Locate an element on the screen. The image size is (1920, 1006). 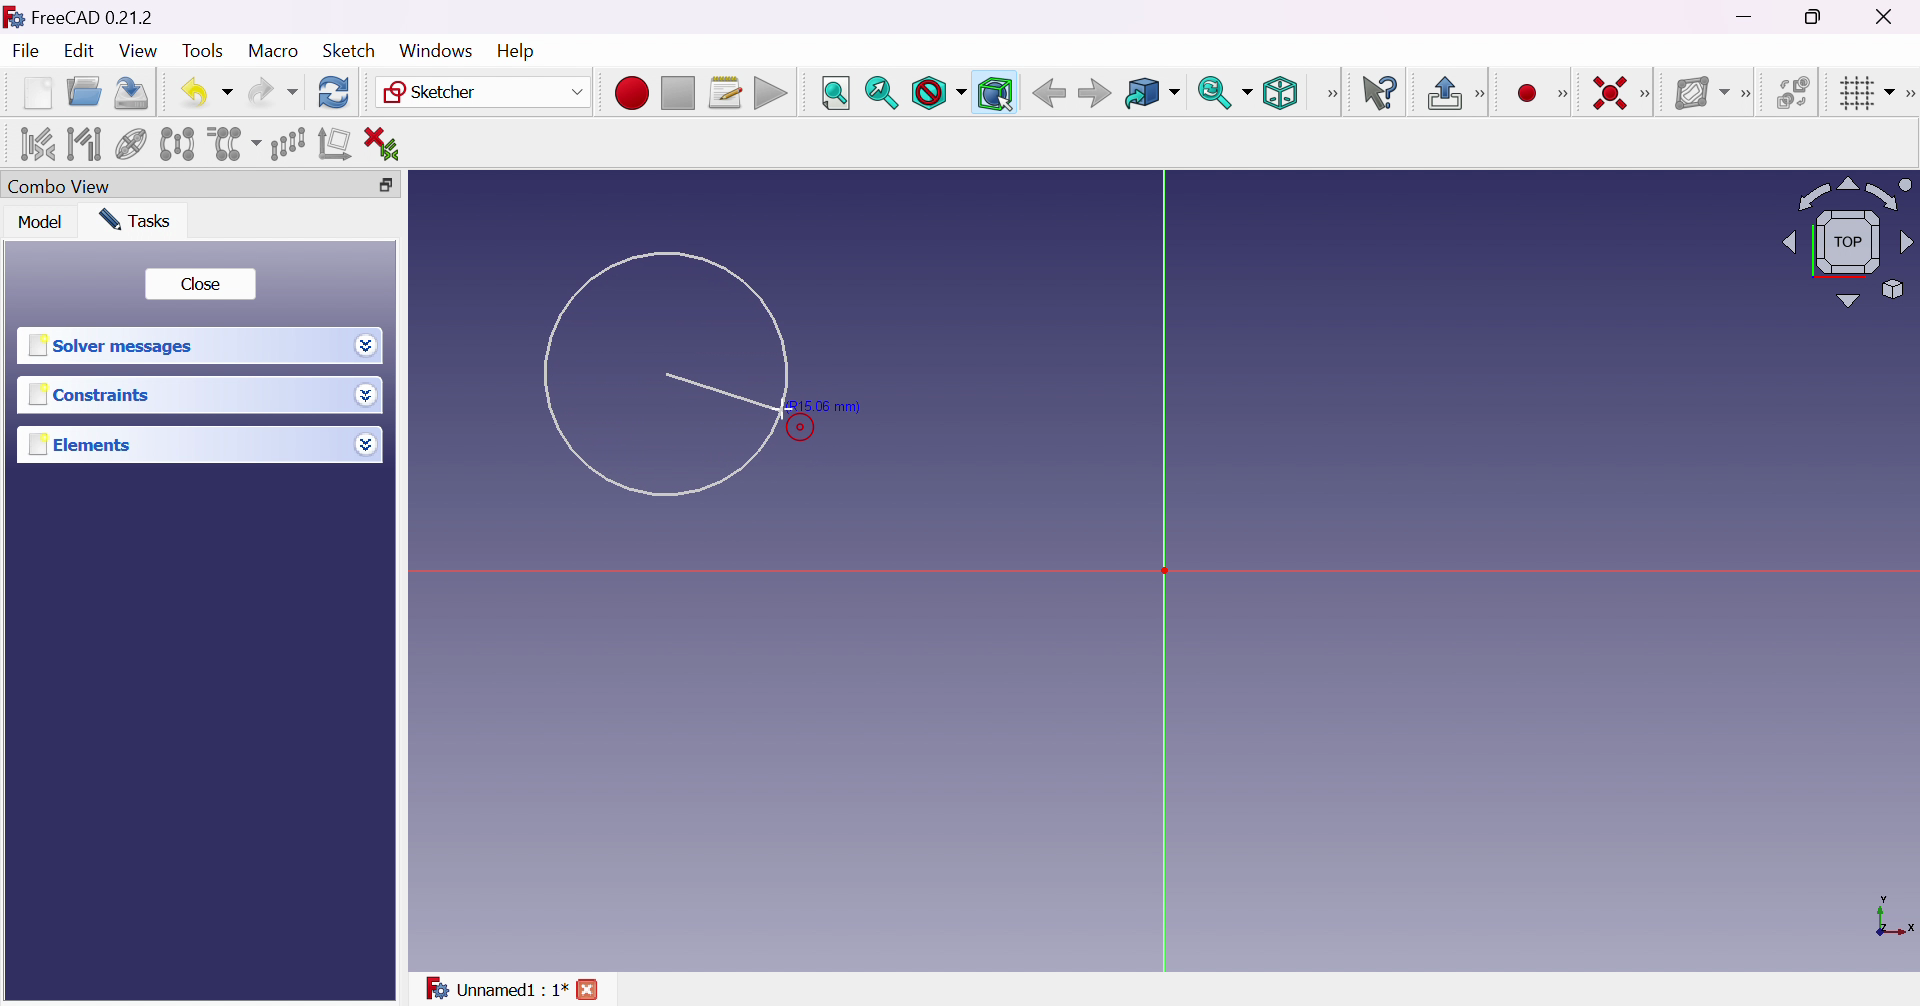
Redo is located at coordinates (273, 92).